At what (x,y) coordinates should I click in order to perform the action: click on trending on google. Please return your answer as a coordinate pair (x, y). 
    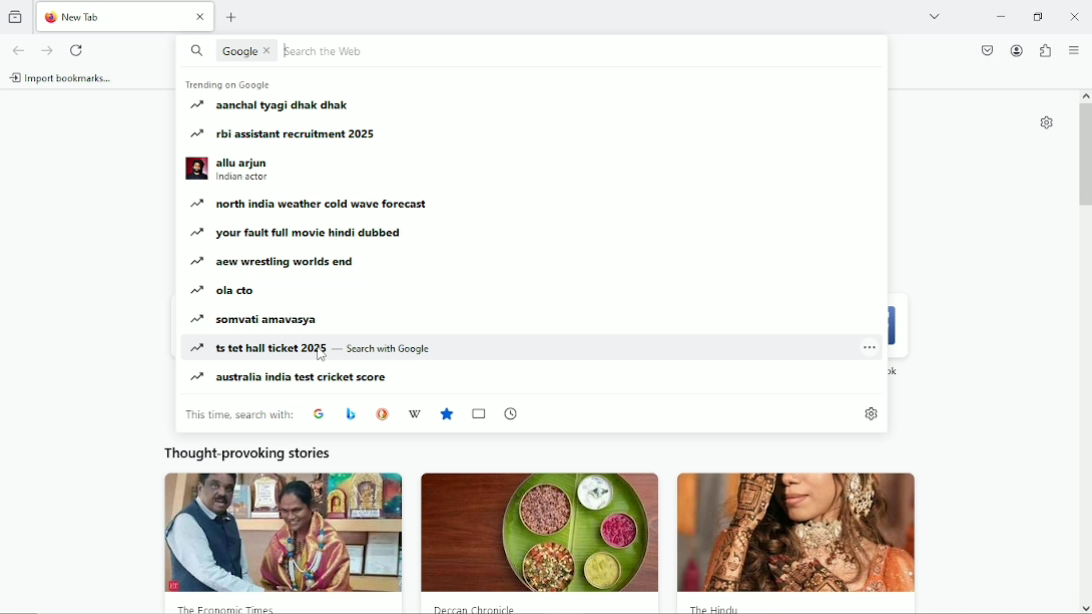
    Looking at the image, I should click on (231, 87).